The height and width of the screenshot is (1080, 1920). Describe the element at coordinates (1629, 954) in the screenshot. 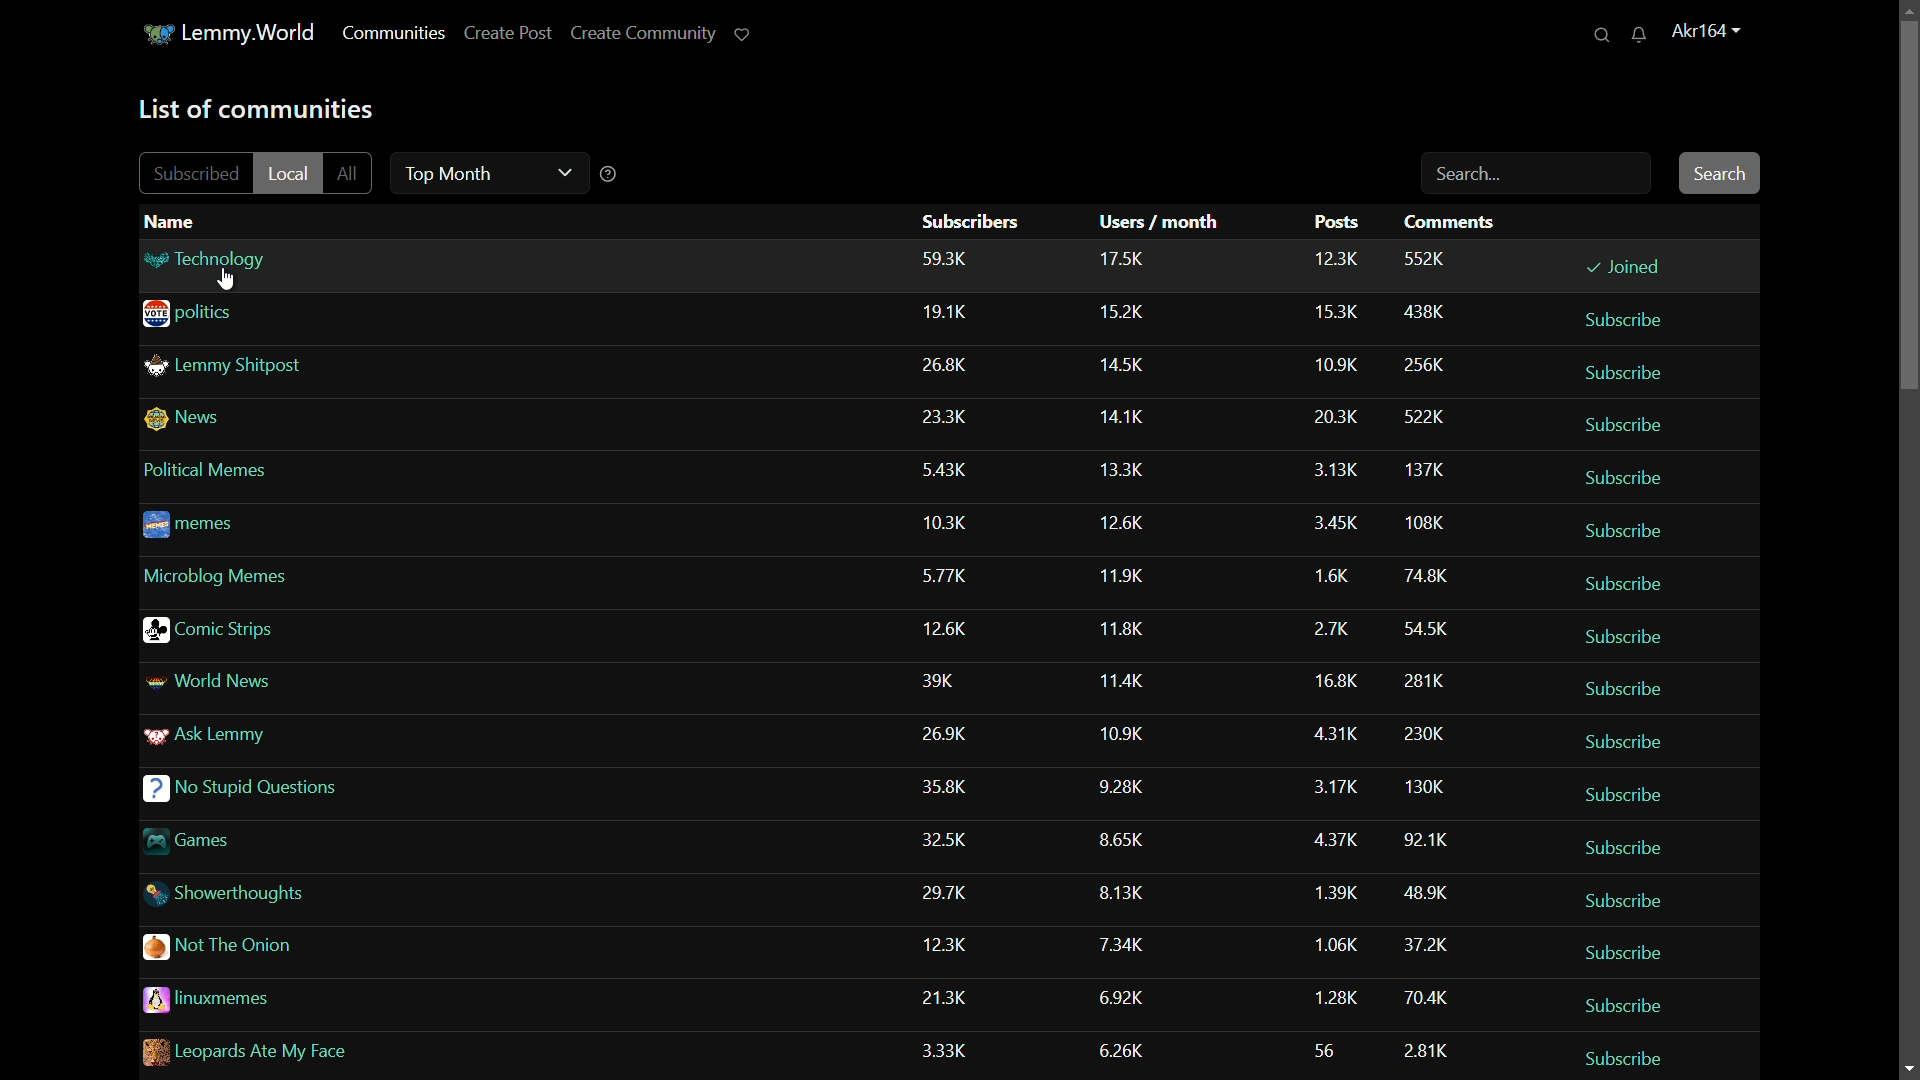

I see `subscribe/unsubscribe` at that location.